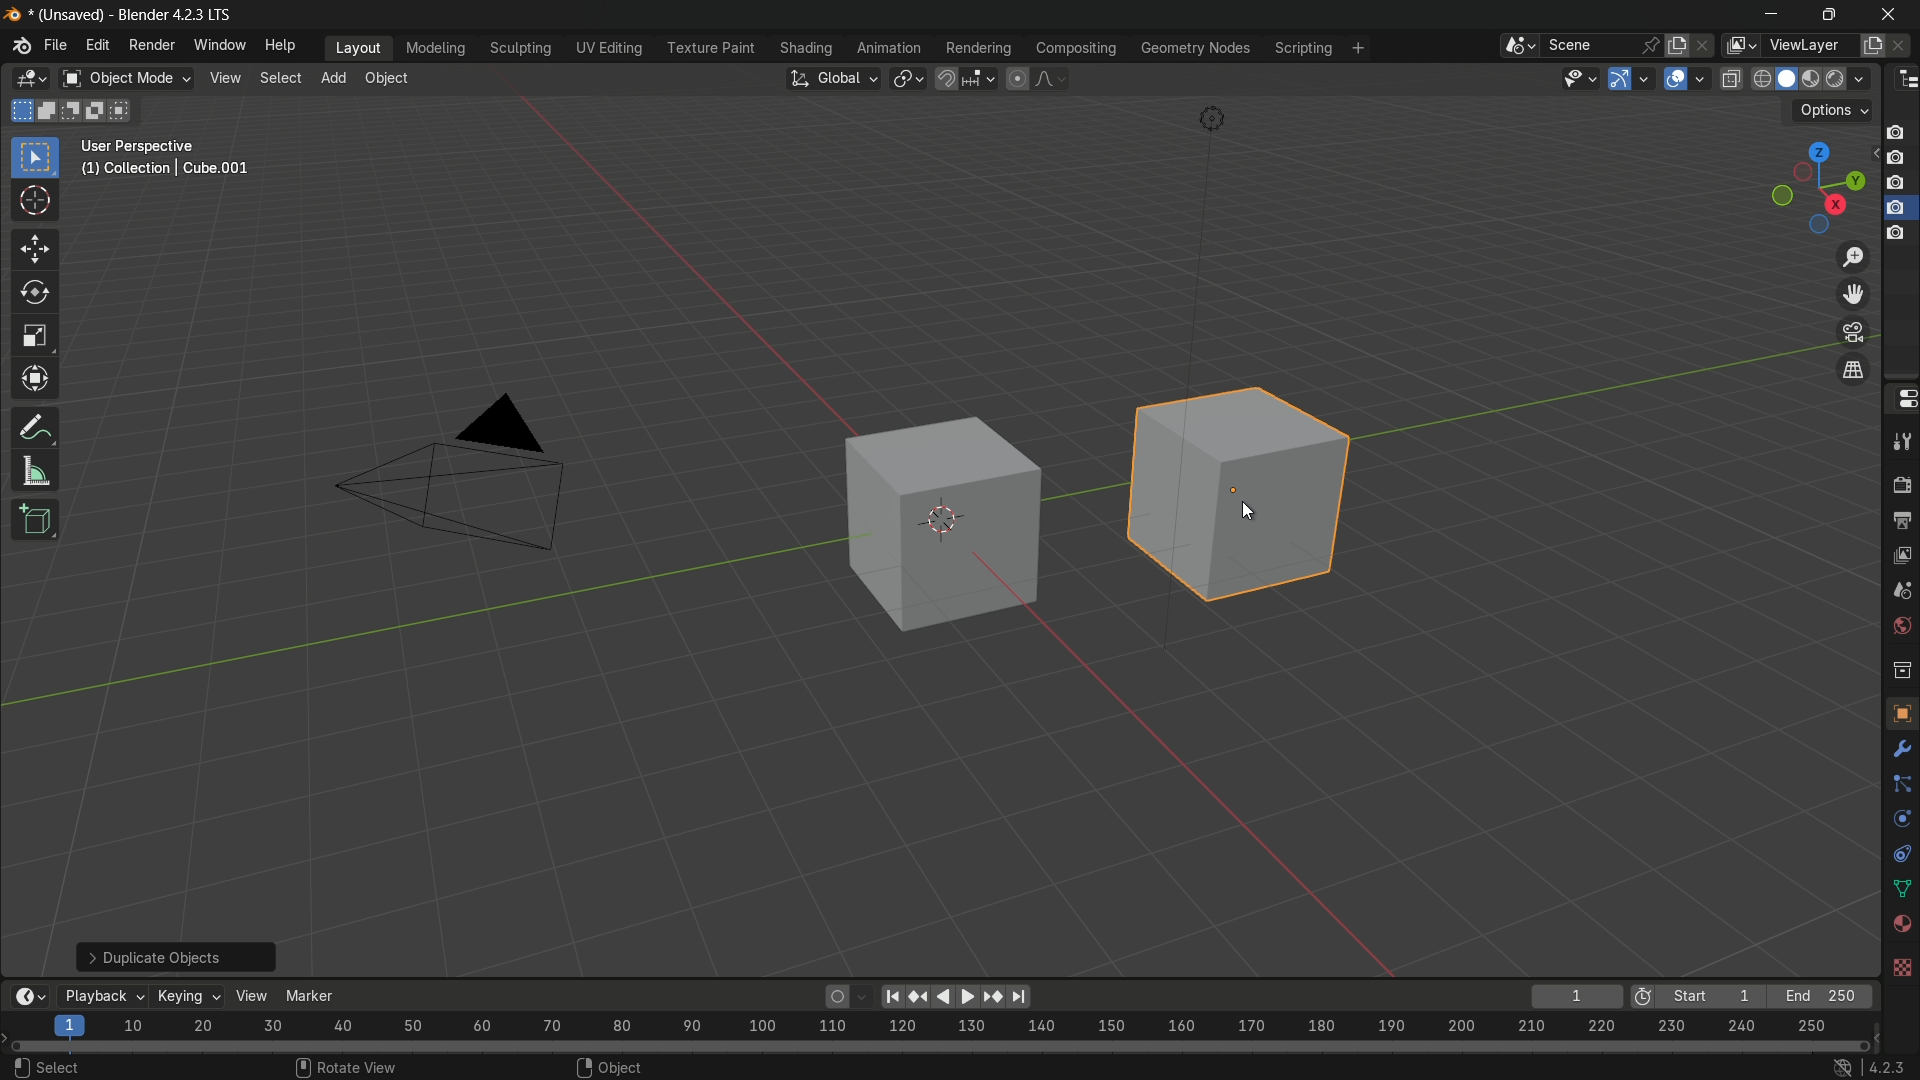 Image resolution: width=1920 pixels, height=1080 pixels. Describe the element at coordinates (223, 79) in the screenshot. I see `view tab` at that location.